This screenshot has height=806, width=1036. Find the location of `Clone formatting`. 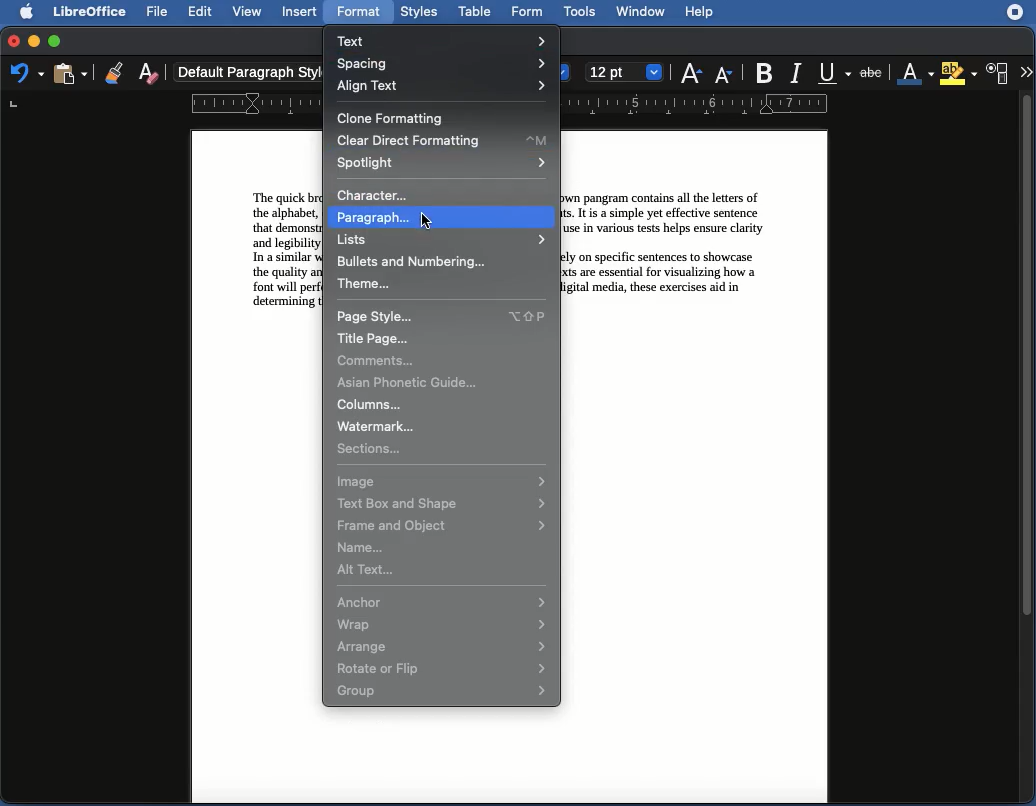

Clone formatting is located at coordinates (394, 118).